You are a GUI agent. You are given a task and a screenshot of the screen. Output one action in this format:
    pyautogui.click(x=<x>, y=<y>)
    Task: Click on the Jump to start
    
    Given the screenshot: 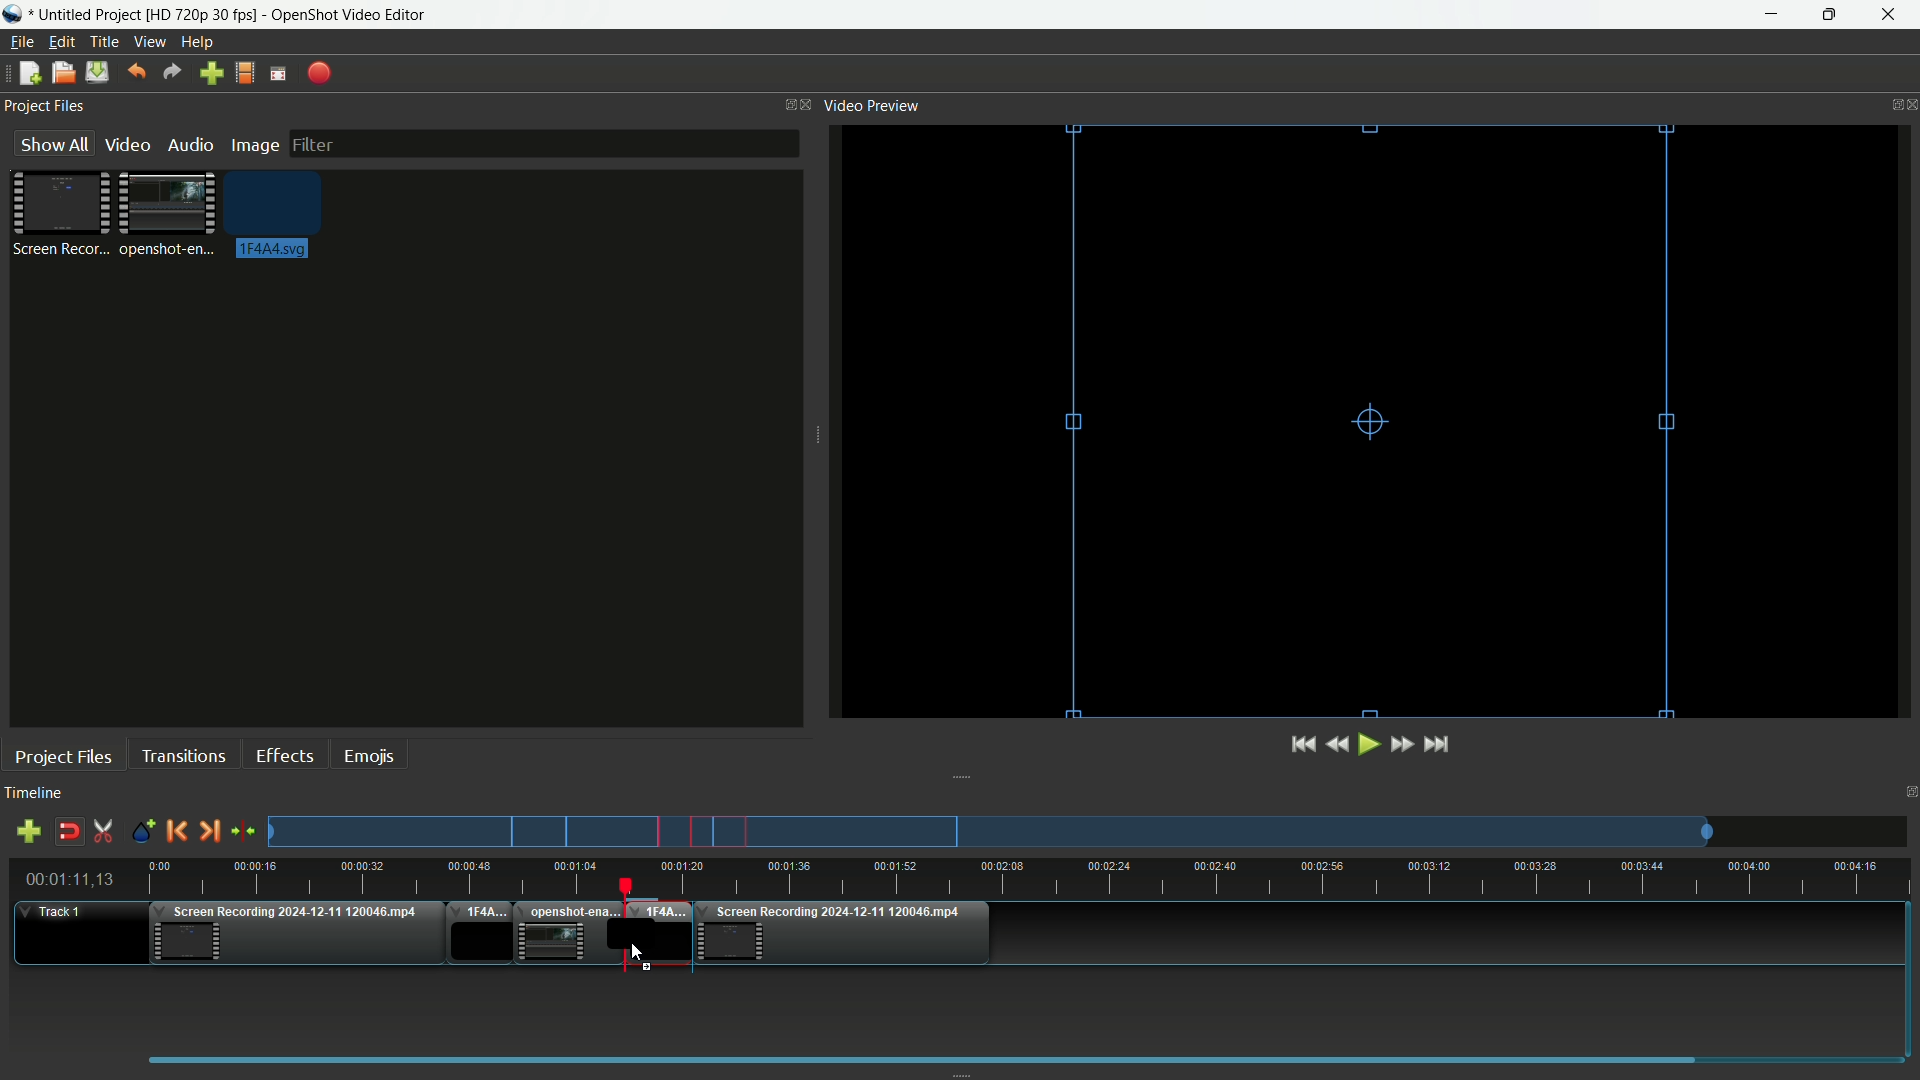 What is the action you would take?
    pyautogui.click(x=1300, y=745)
    